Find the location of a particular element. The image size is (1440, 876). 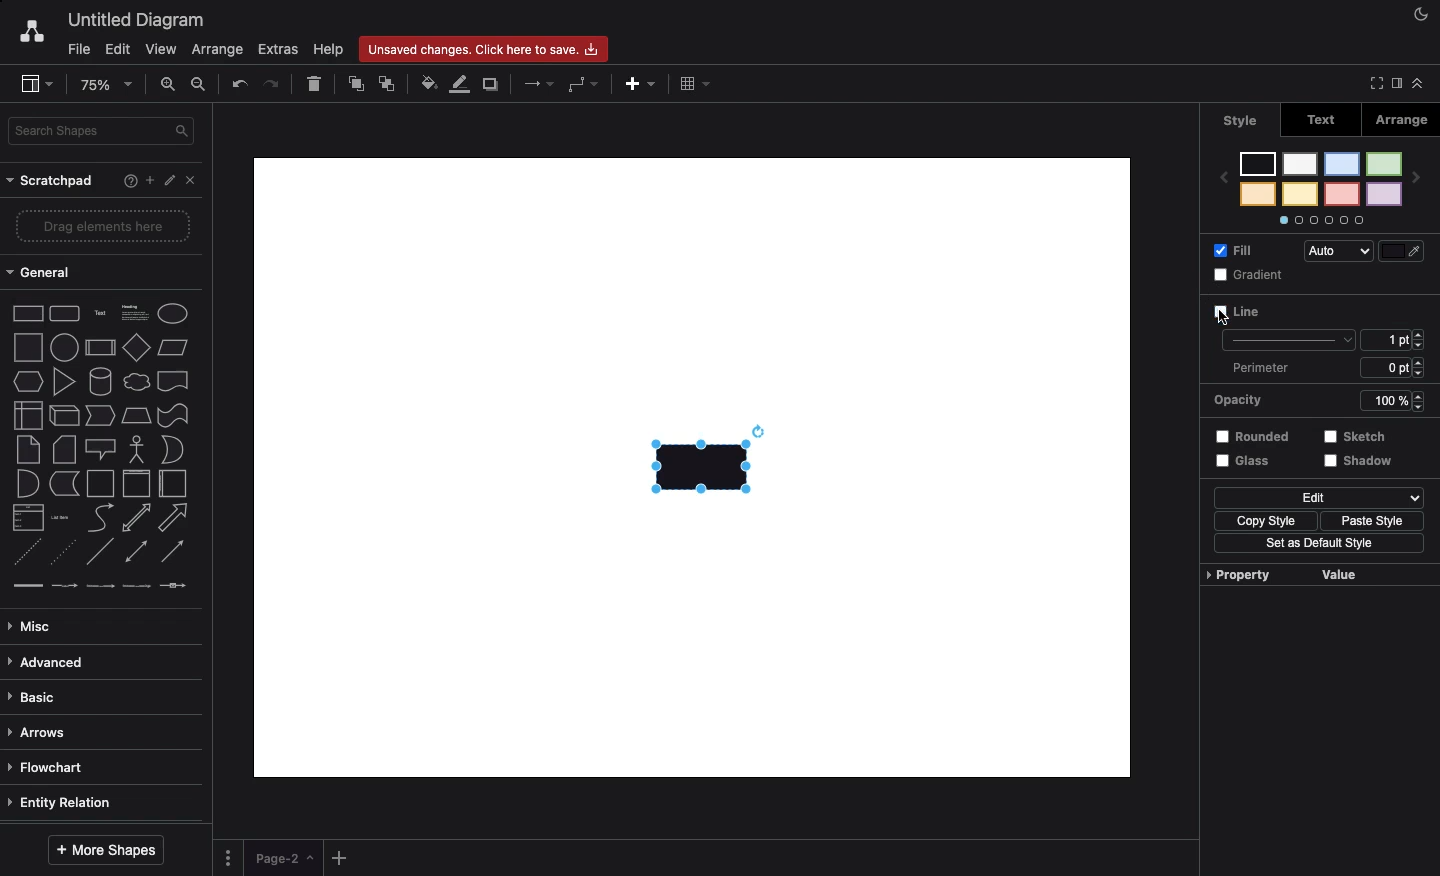

connector with label is located at coordinates (65, 585).